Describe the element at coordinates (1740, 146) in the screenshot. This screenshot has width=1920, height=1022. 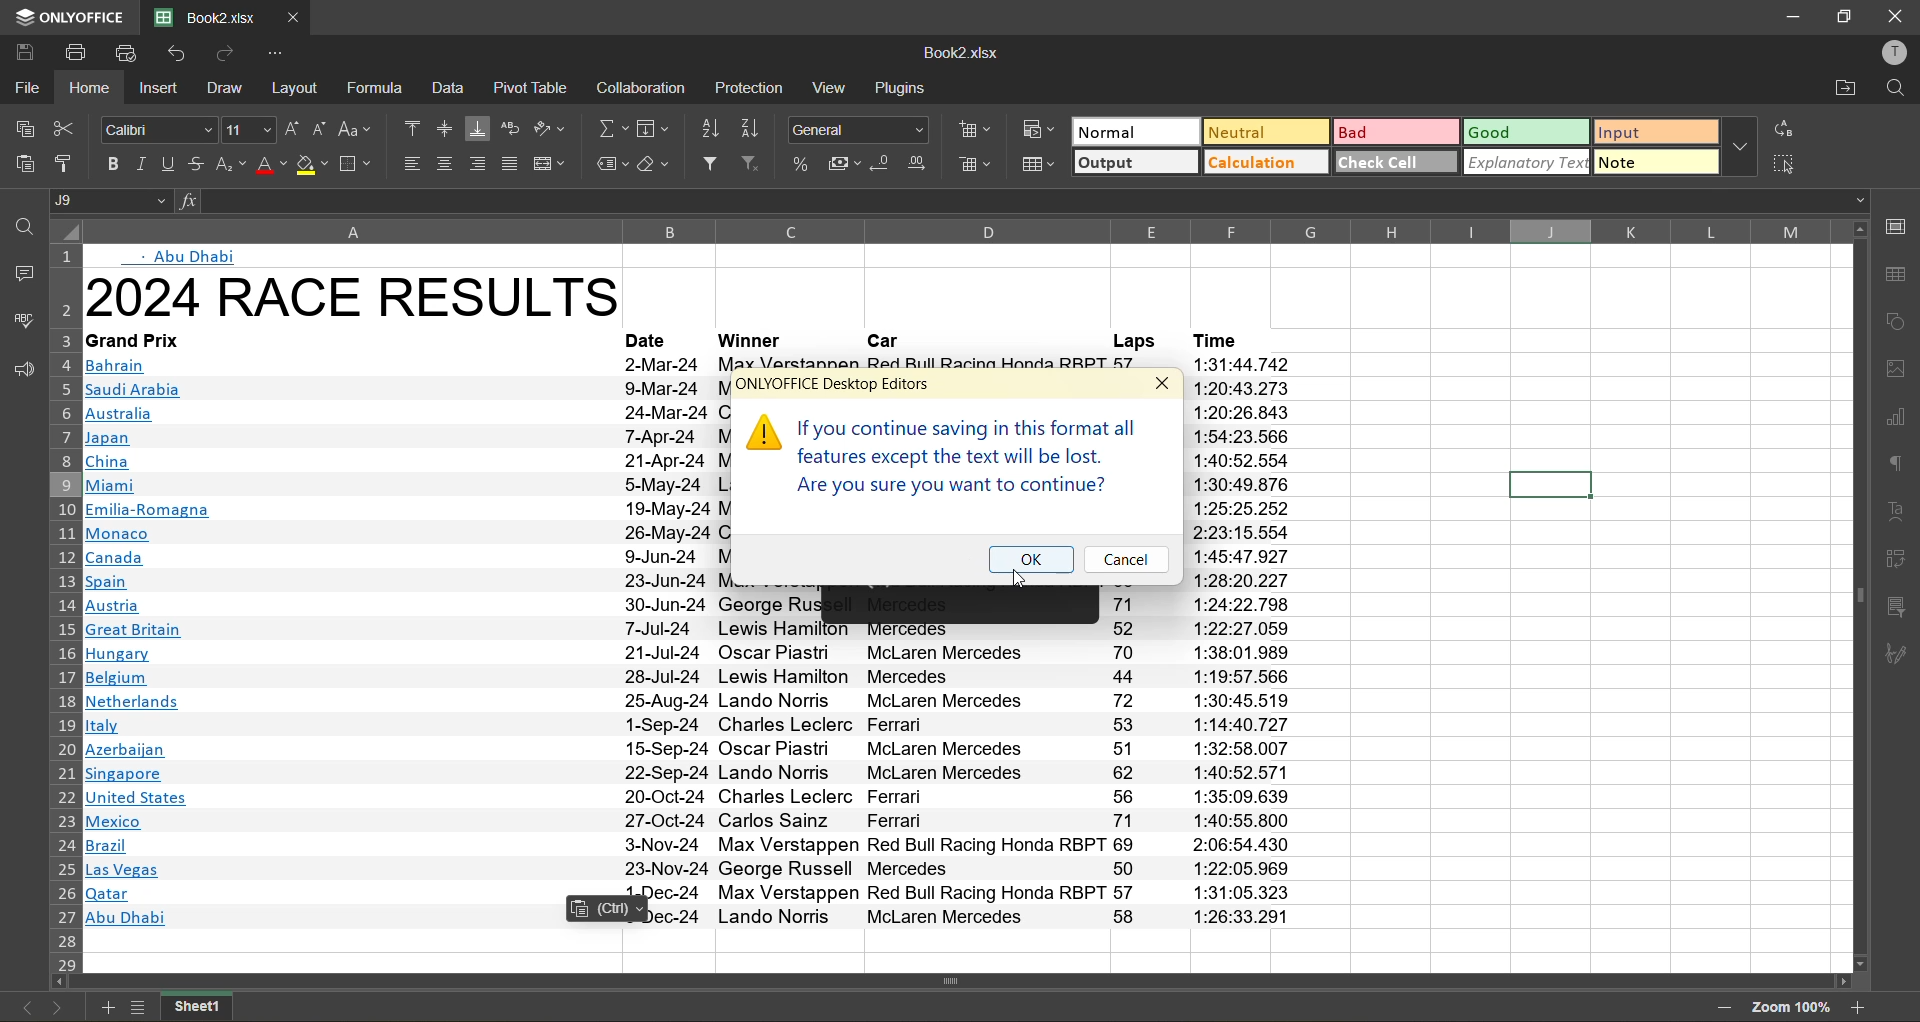
I see `more options` at that location.